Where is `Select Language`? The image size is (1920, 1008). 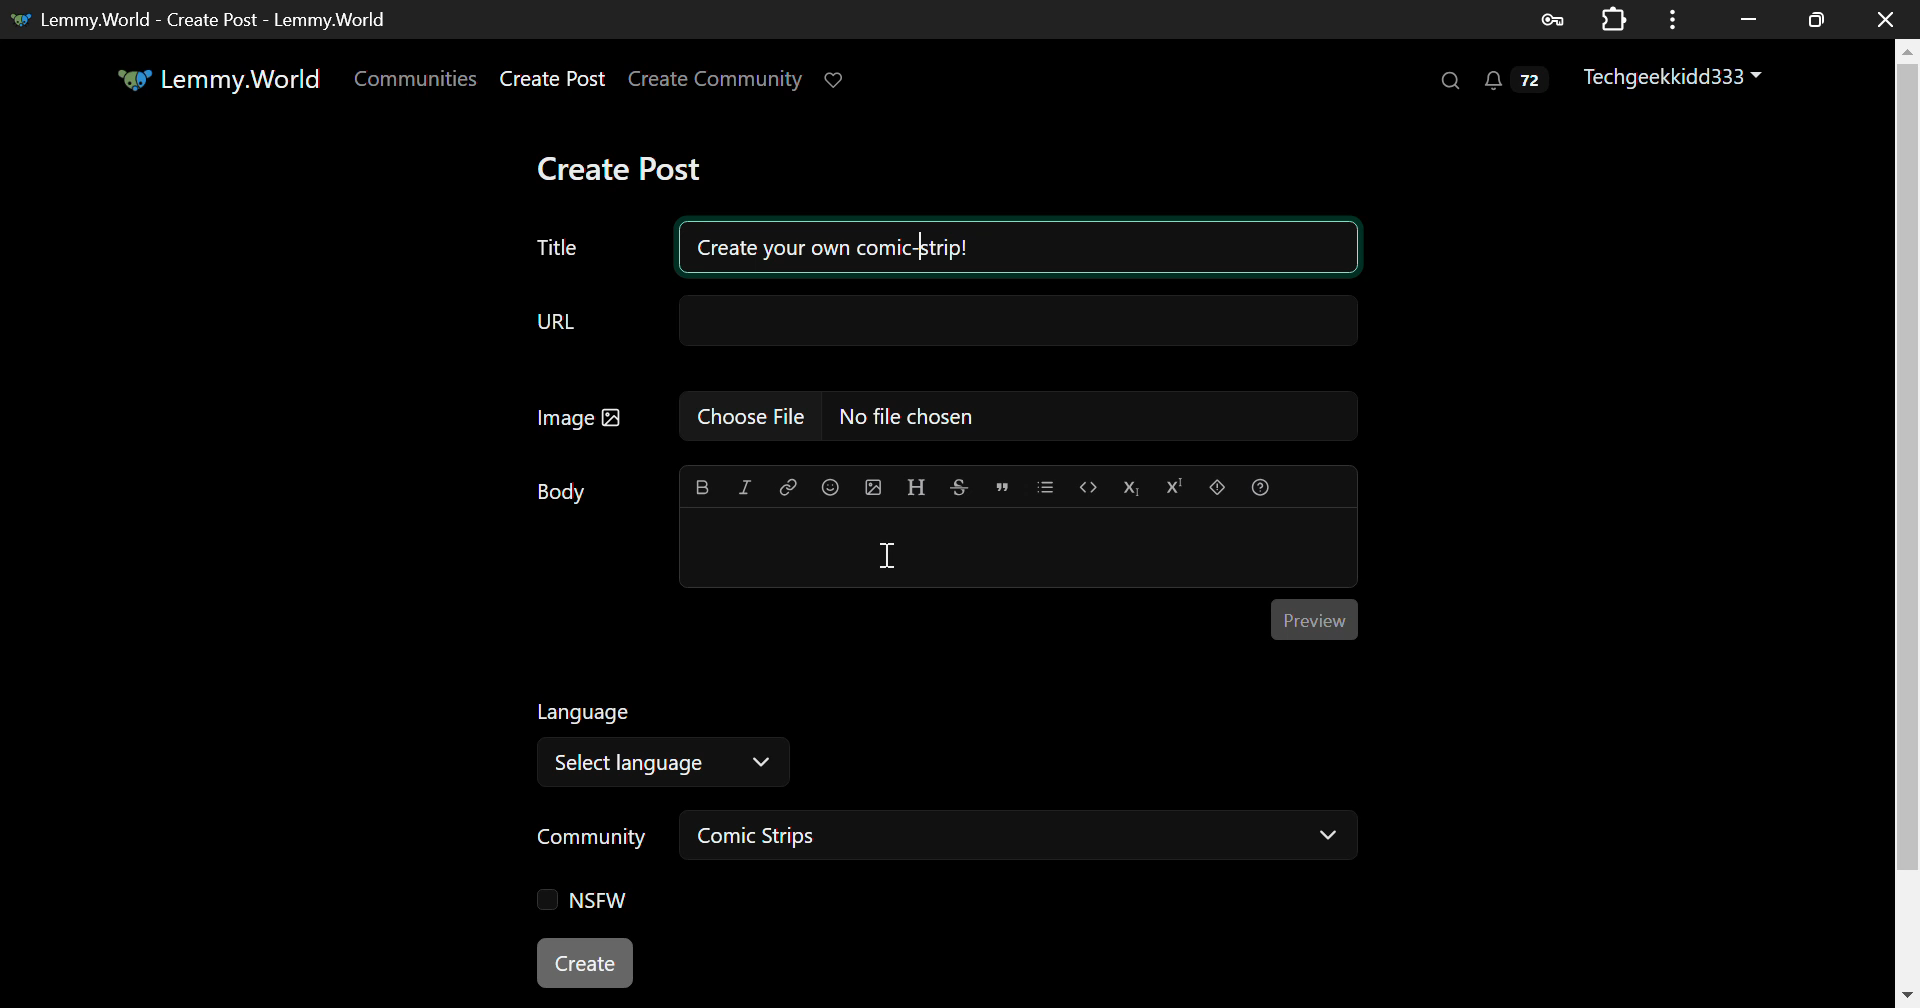 Select Language is located at coordinates (892, 740).